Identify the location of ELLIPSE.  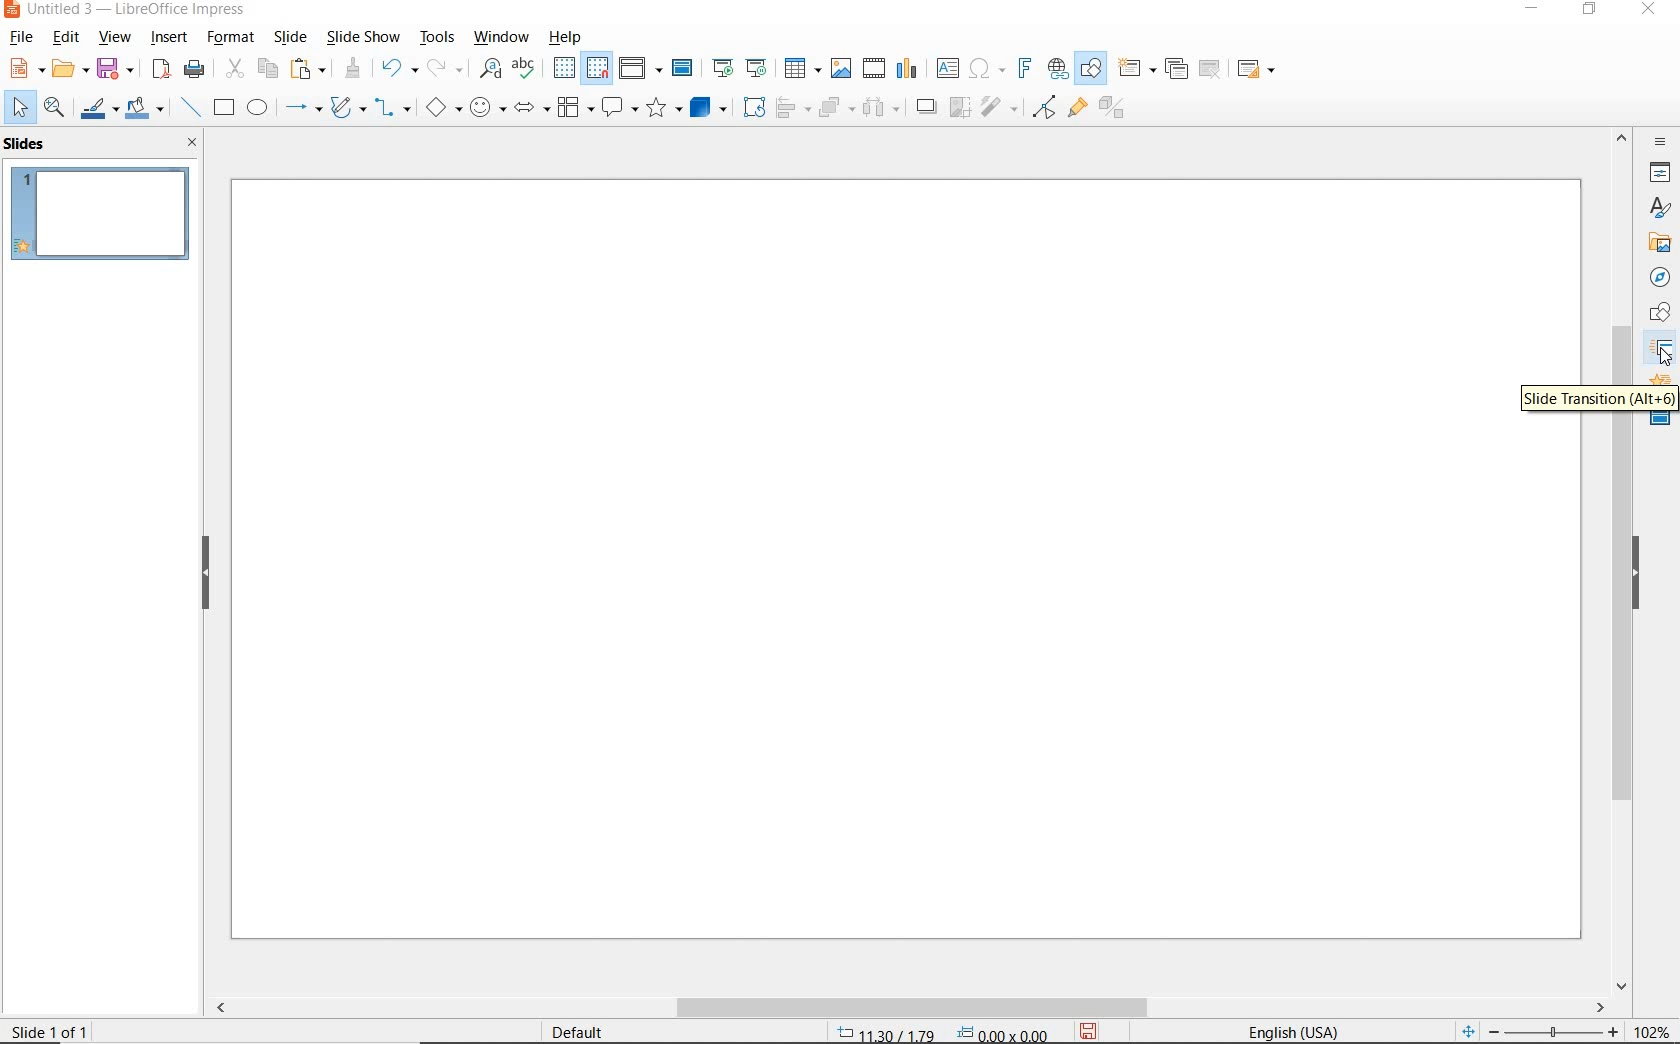
(259, 108).